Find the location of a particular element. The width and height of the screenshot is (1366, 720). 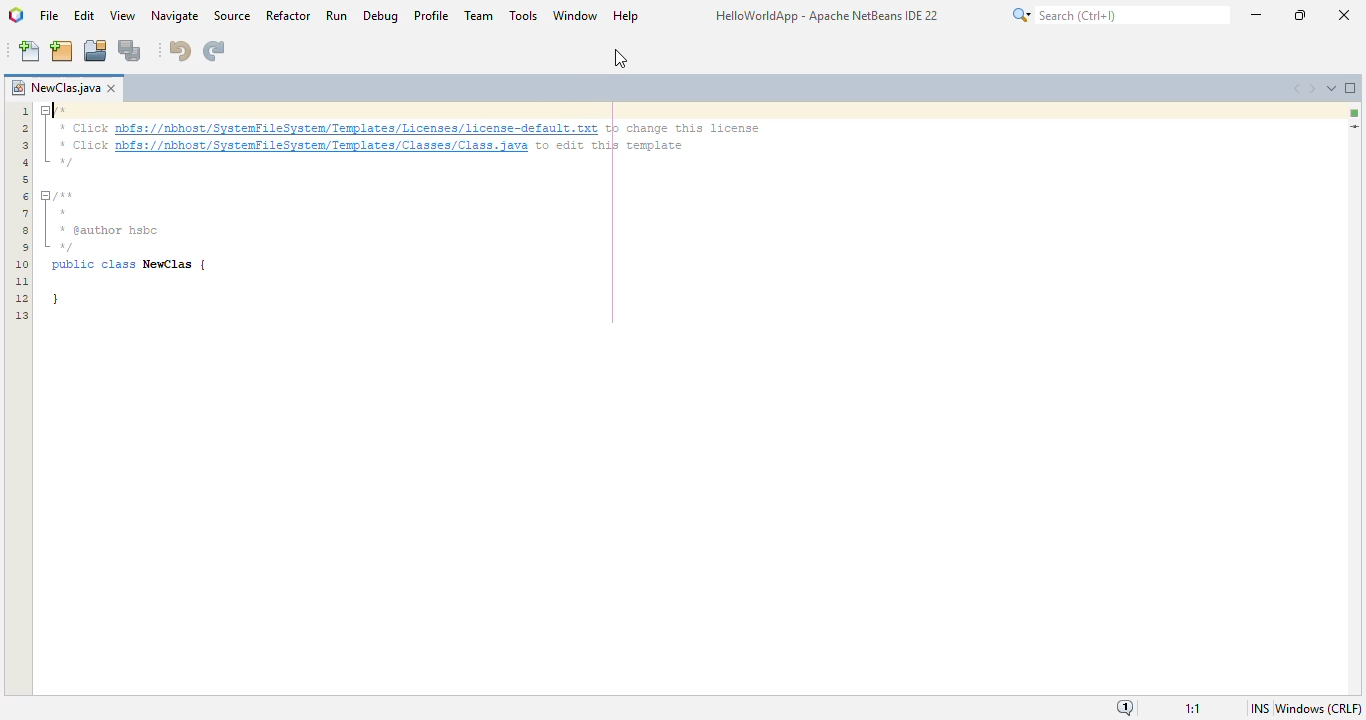

cursor is located at coordinates (50, 204).